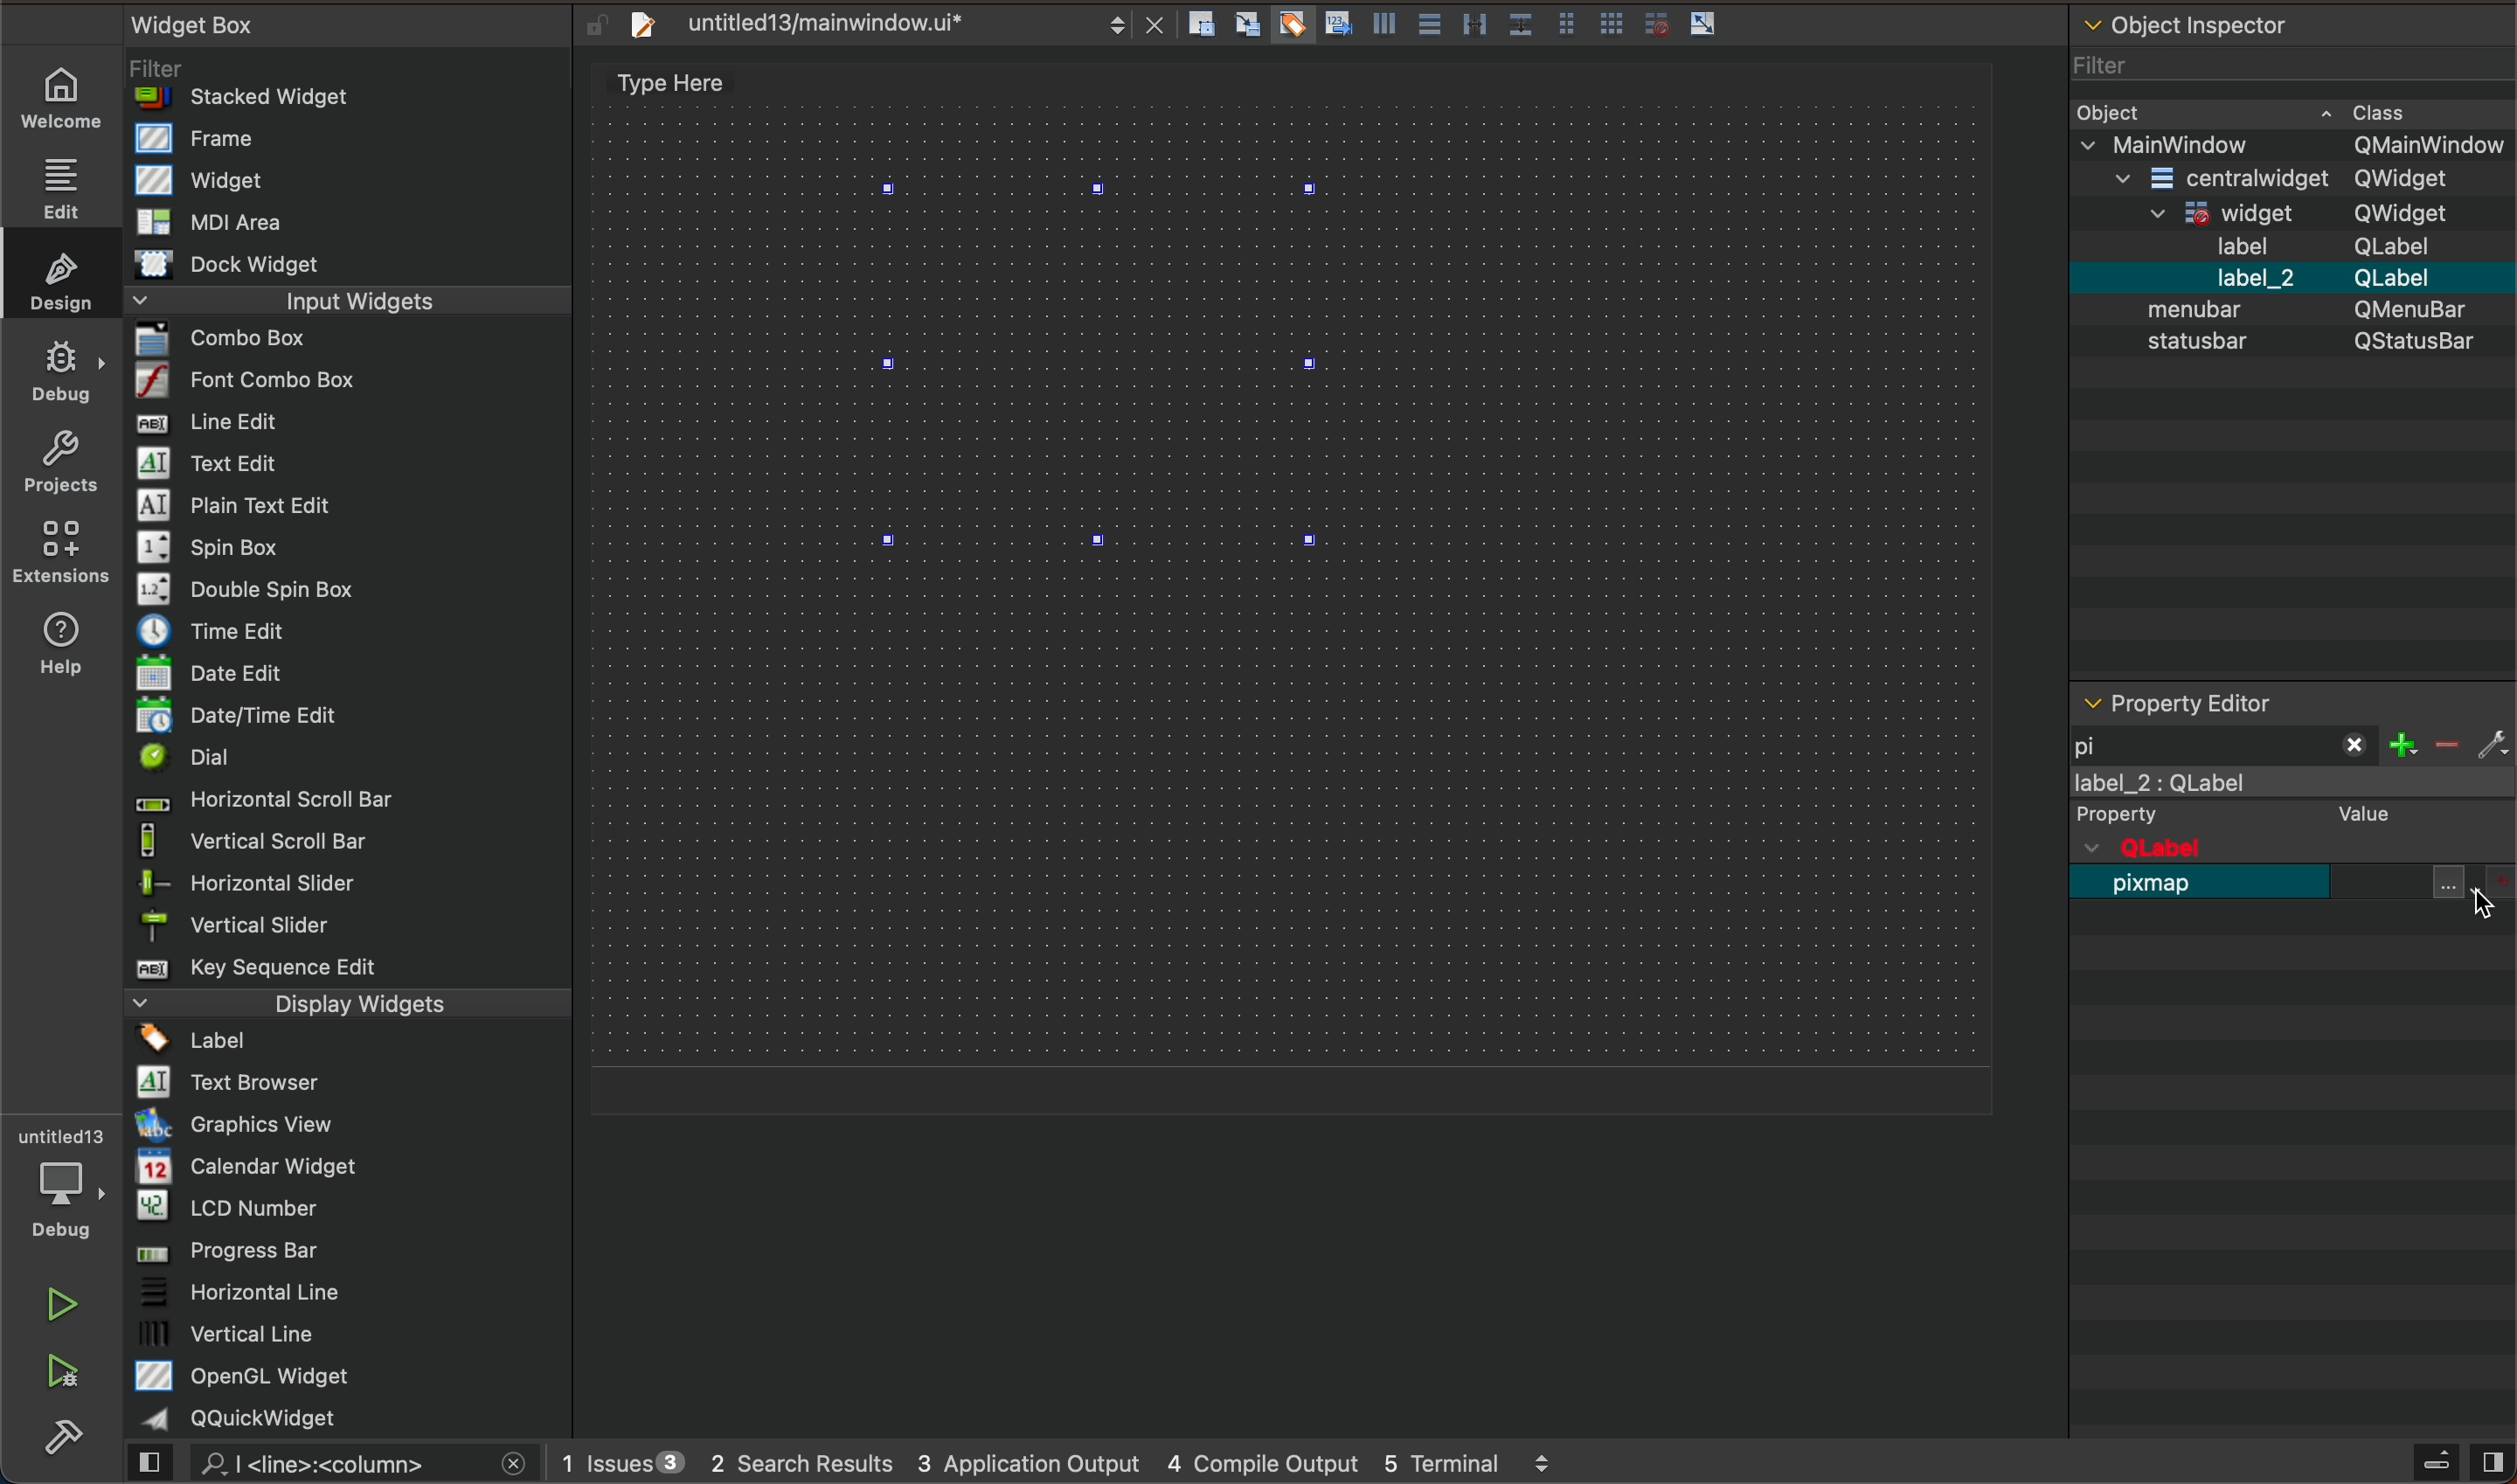  I want to click on label, so click(2296, 802).